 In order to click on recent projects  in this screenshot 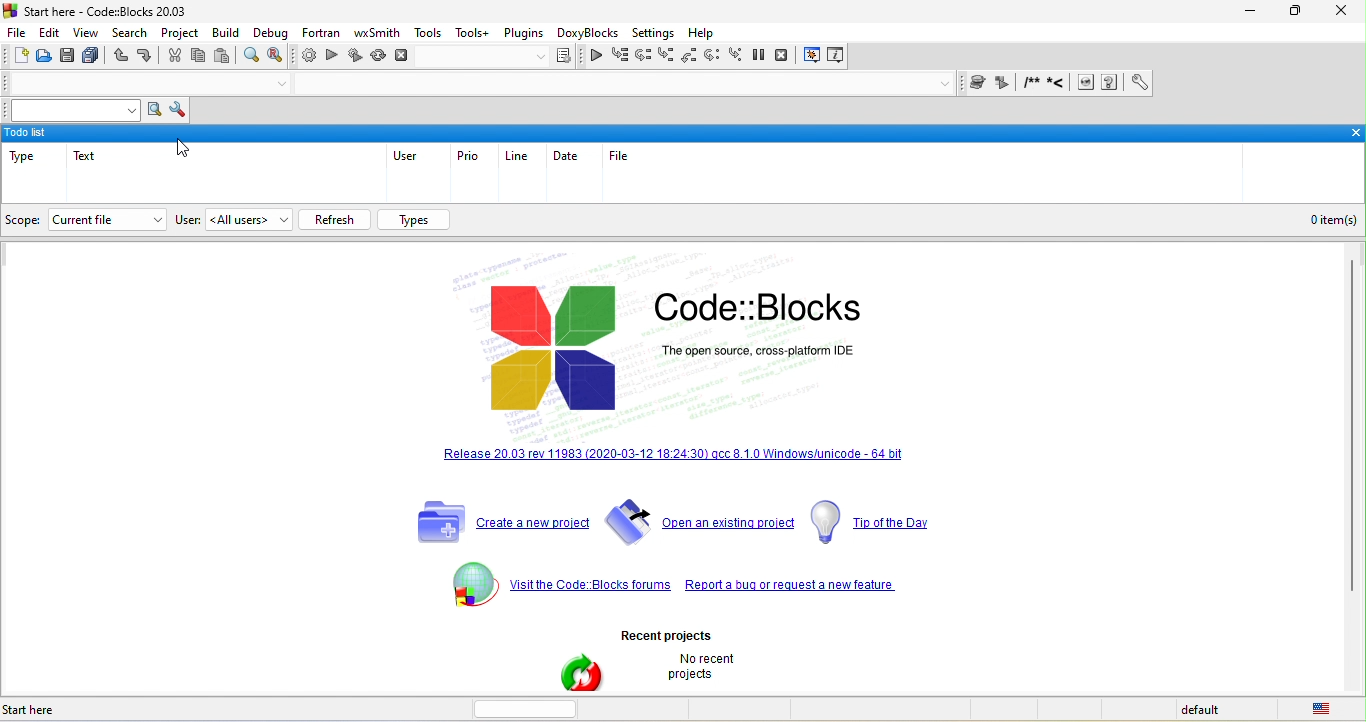, I will do `click(704, 629)`.